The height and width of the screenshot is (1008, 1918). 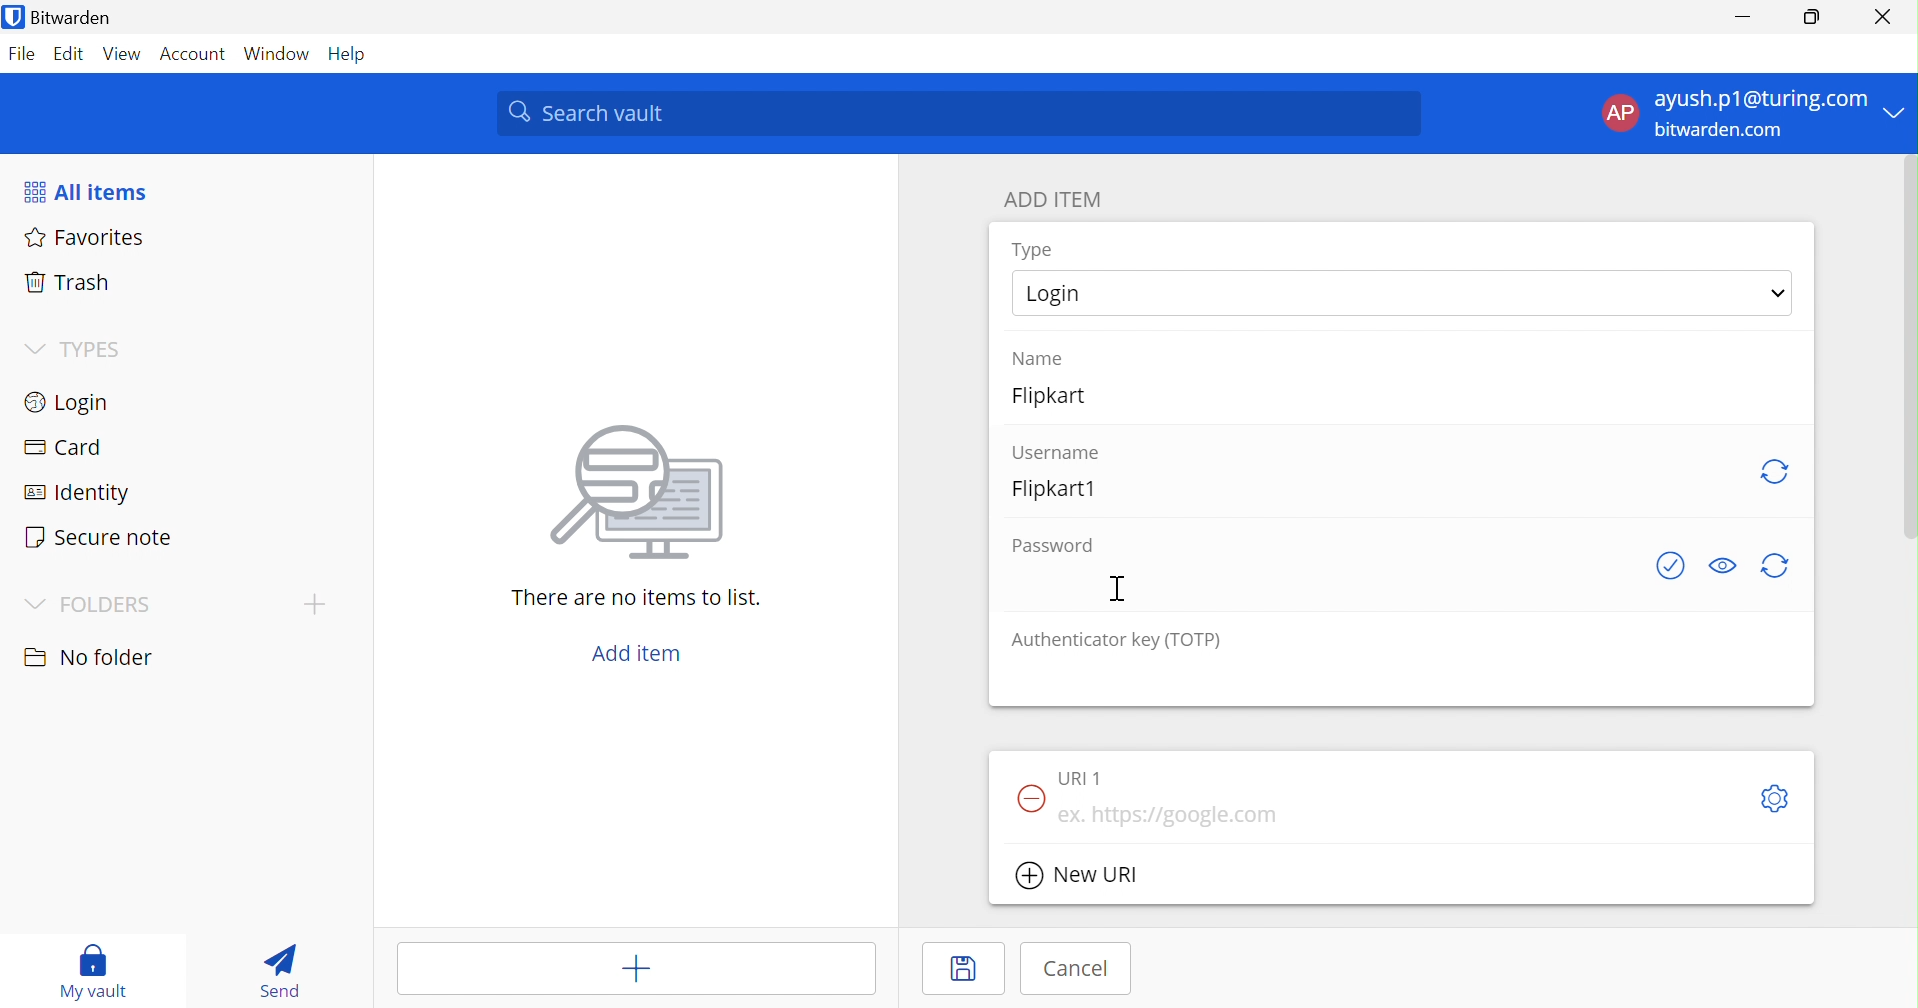 What do you see at coordinates (1727, 563) in the screenshot?
I see `Toggle Visibility` at bounding box center [1727, 563].